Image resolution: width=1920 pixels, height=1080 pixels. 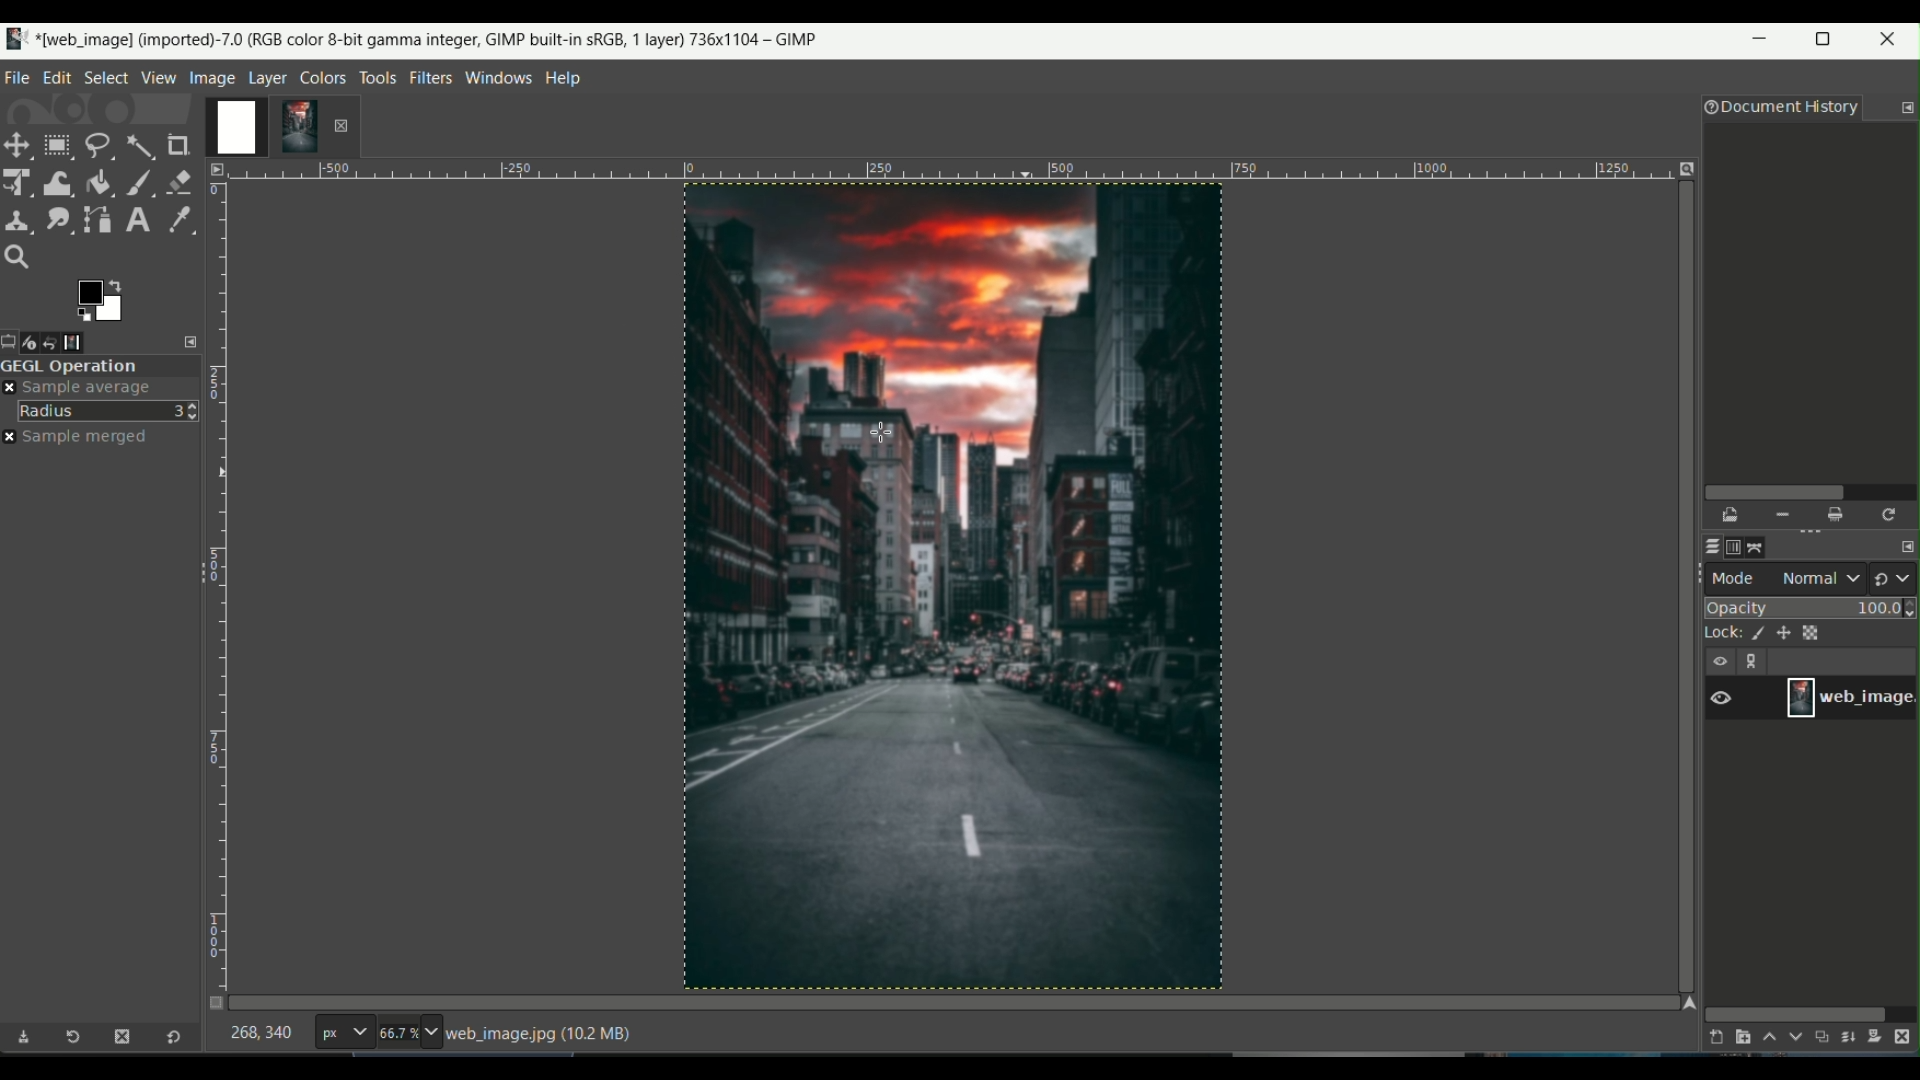 What do you see at coordinates (57, 77) in the screenshot?
I see `edit tab` at bounding box center [57, 77].